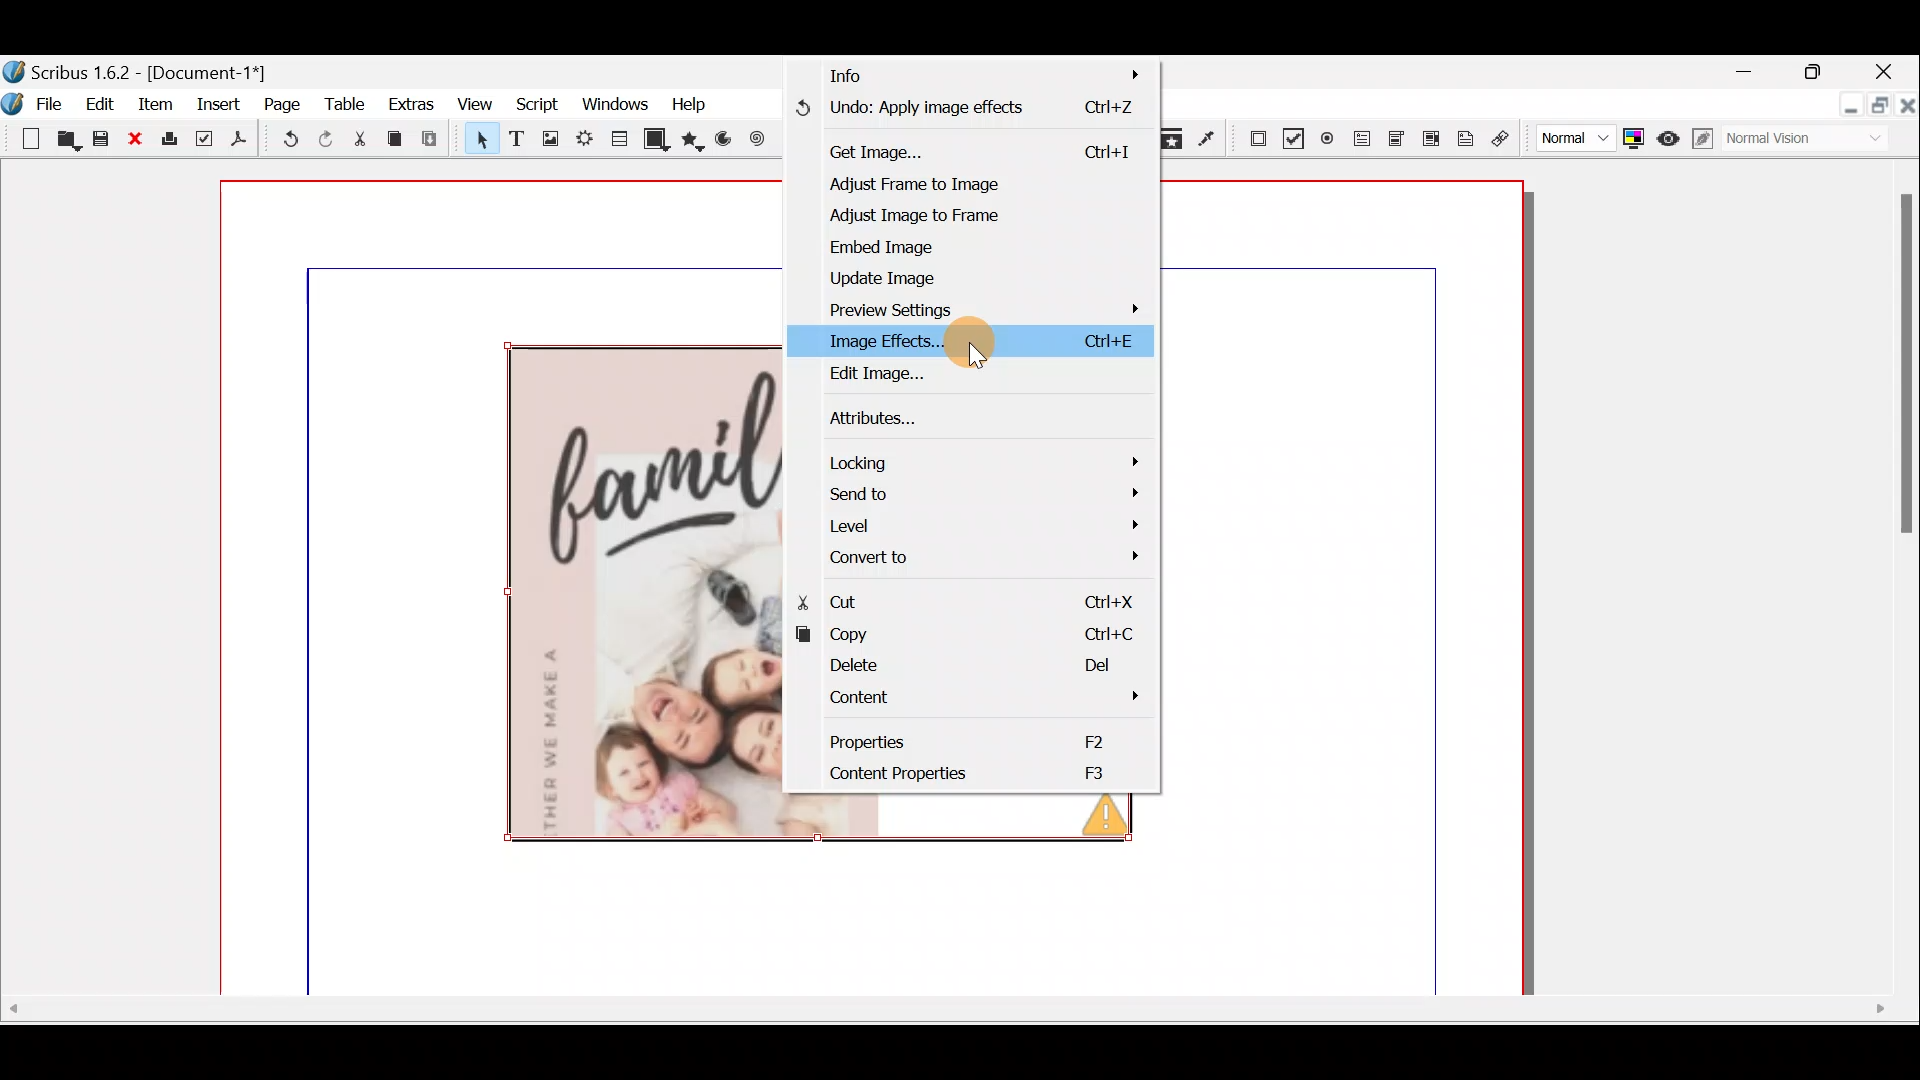  I want to click on Update image, so click(888, 277).